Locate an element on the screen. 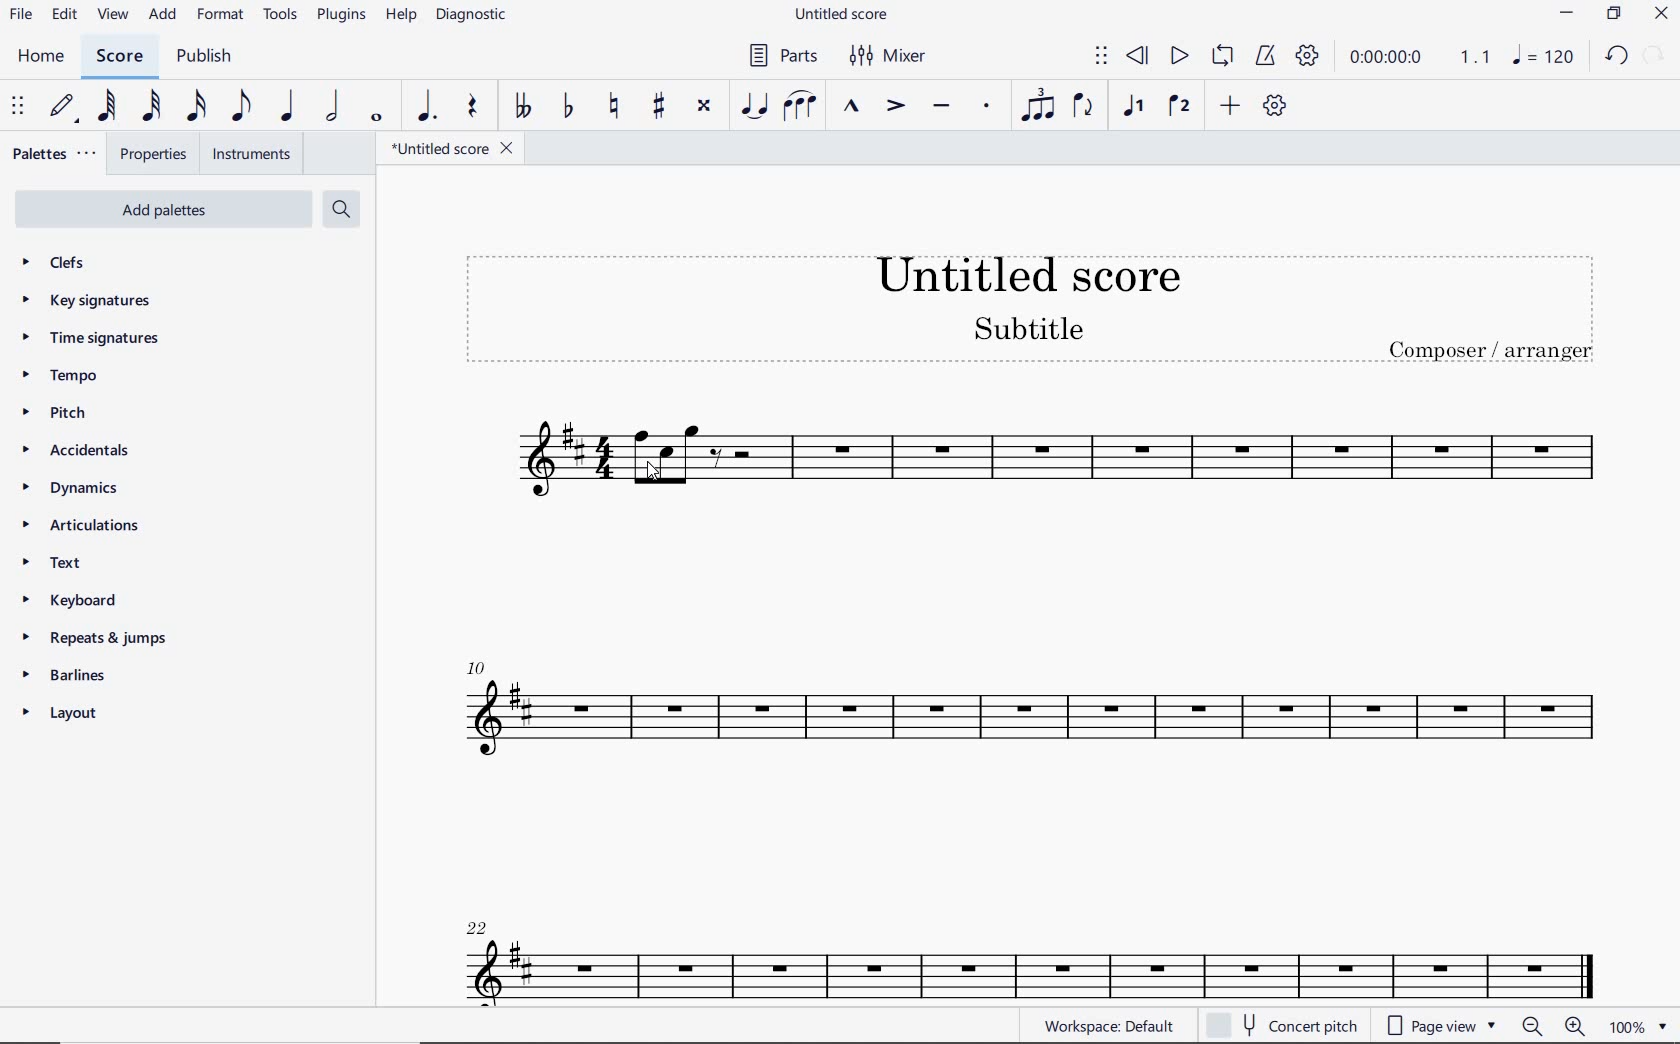  ADD is located at coordinates (162, 15).